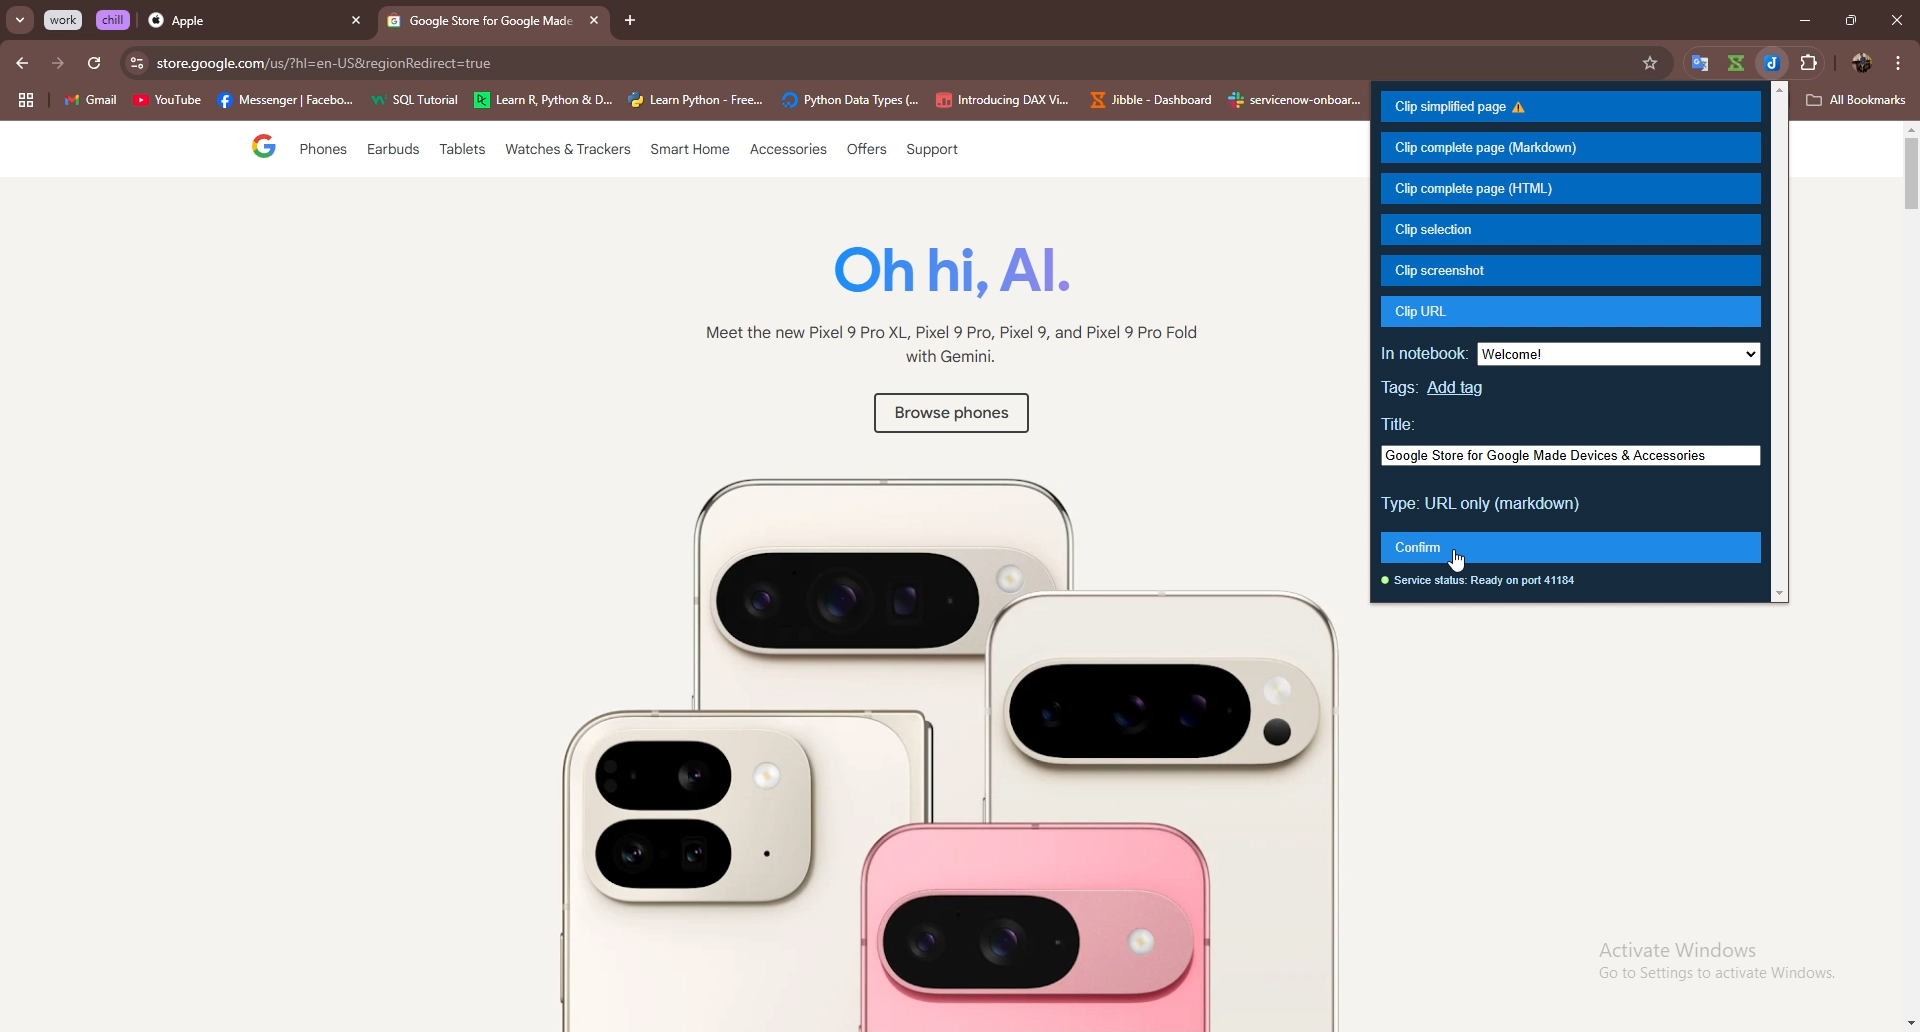 The height and width of the screenshot is (1032, 1920). What do you see at coordinates (421, 102) in the screenshot?
I see `SQL Tutorial` at bounding box center [421, 102].